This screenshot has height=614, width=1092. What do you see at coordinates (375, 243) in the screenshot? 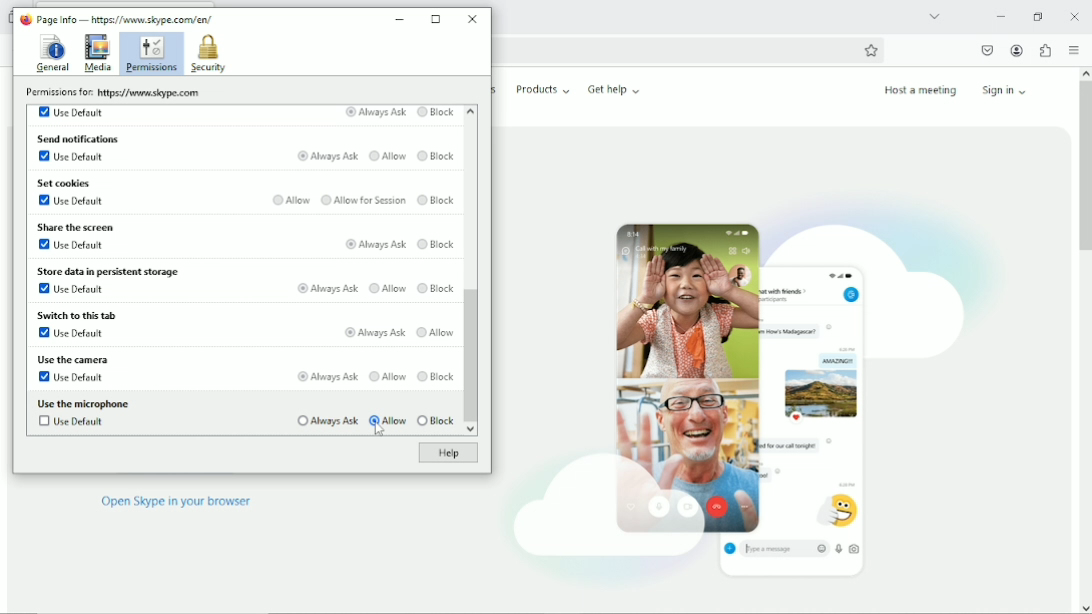
I see `Always ask` at bounding box center [375, 243].